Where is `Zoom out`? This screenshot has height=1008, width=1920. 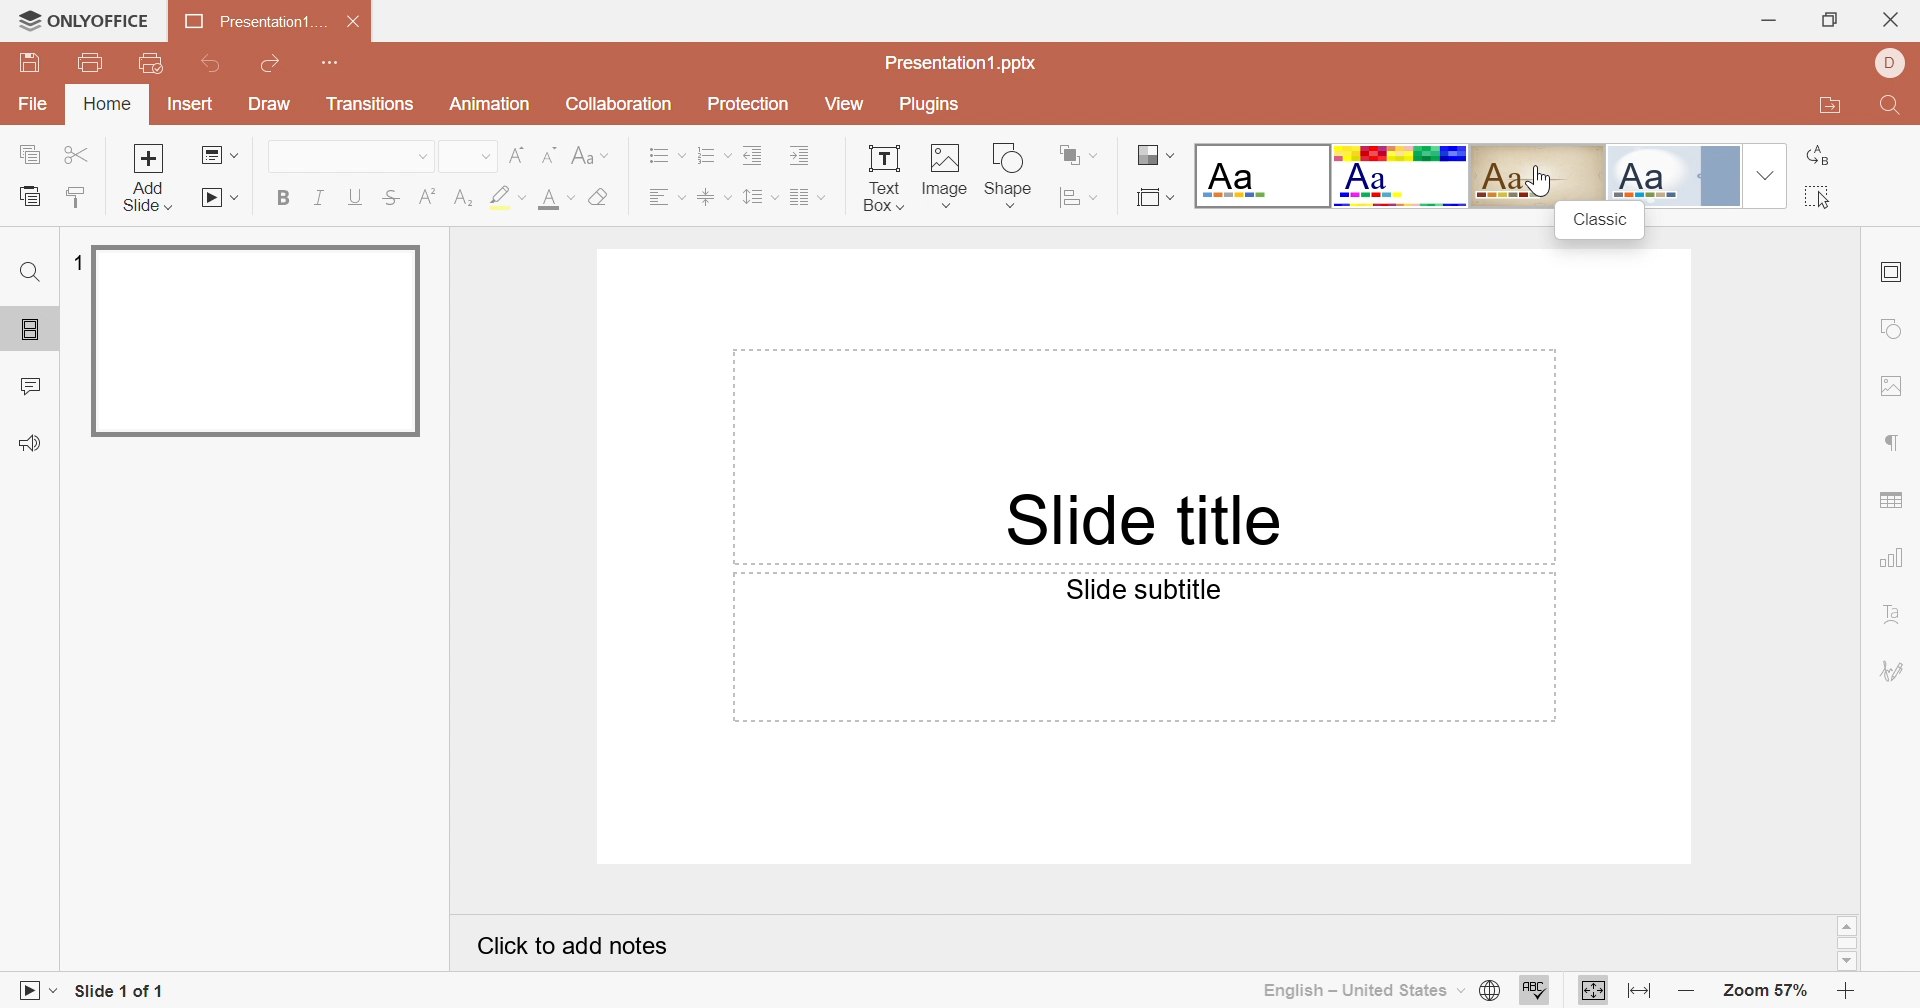 Zoom out is located at coordinates (1681, 990).